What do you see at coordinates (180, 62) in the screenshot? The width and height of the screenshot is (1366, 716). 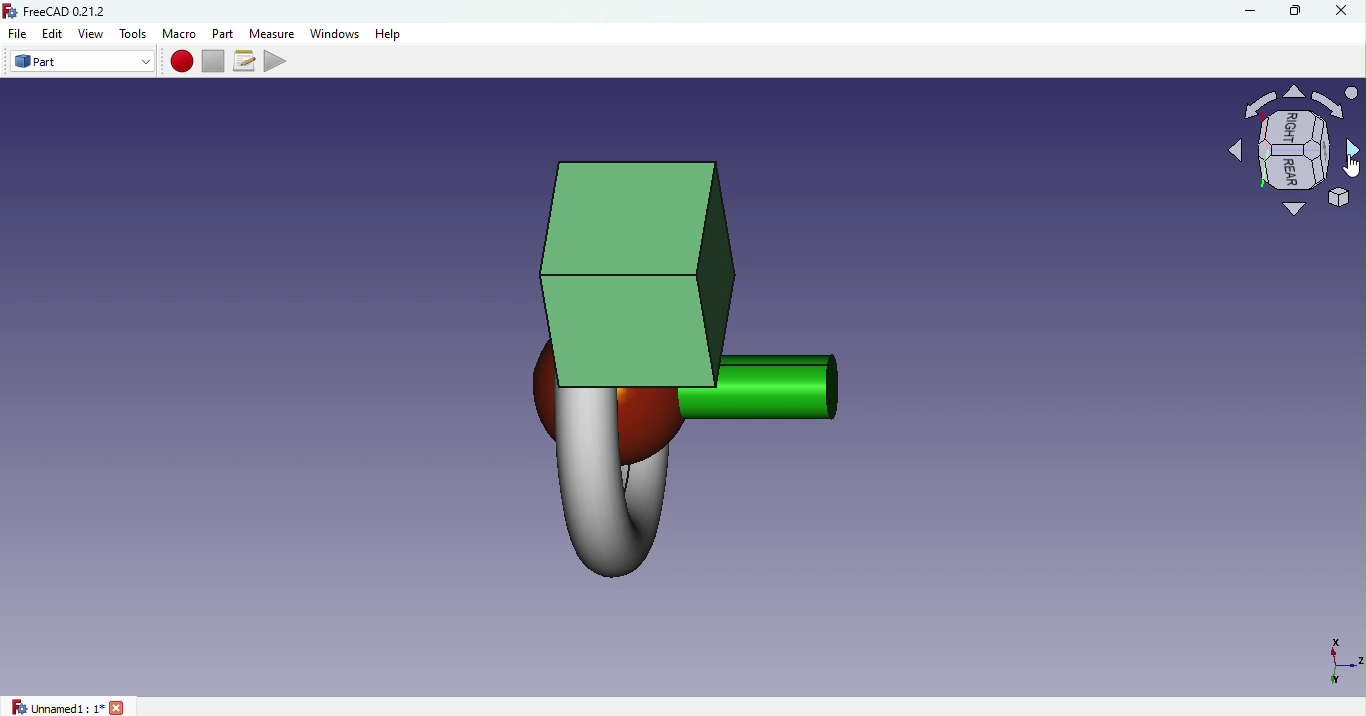 I see `Macro recording` at bounding box center [180, 62].